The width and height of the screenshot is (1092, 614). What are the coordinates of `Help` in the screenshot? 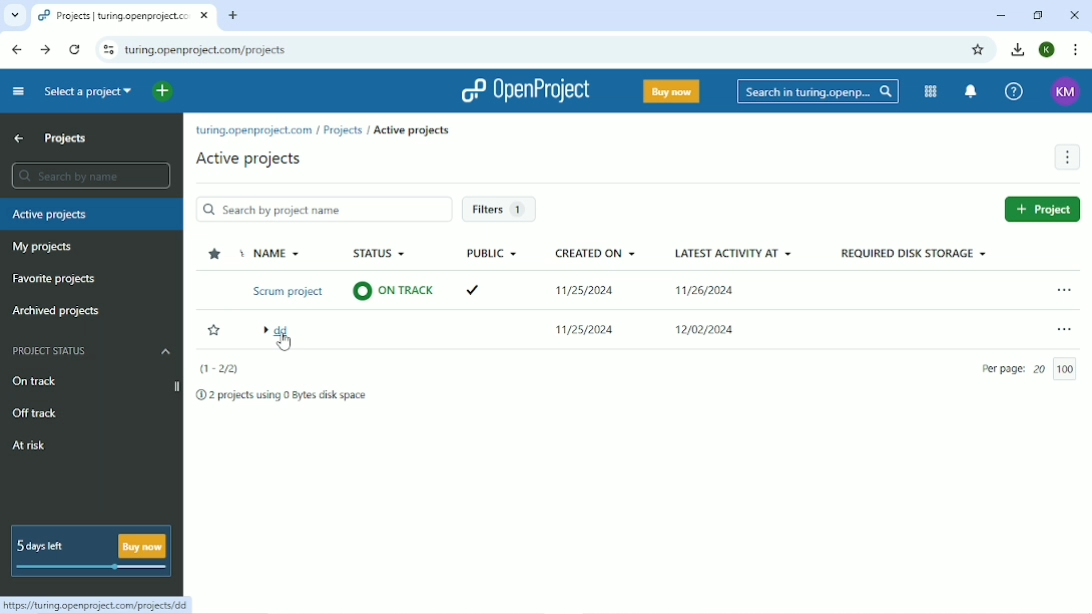 It's located at (1015, 91).